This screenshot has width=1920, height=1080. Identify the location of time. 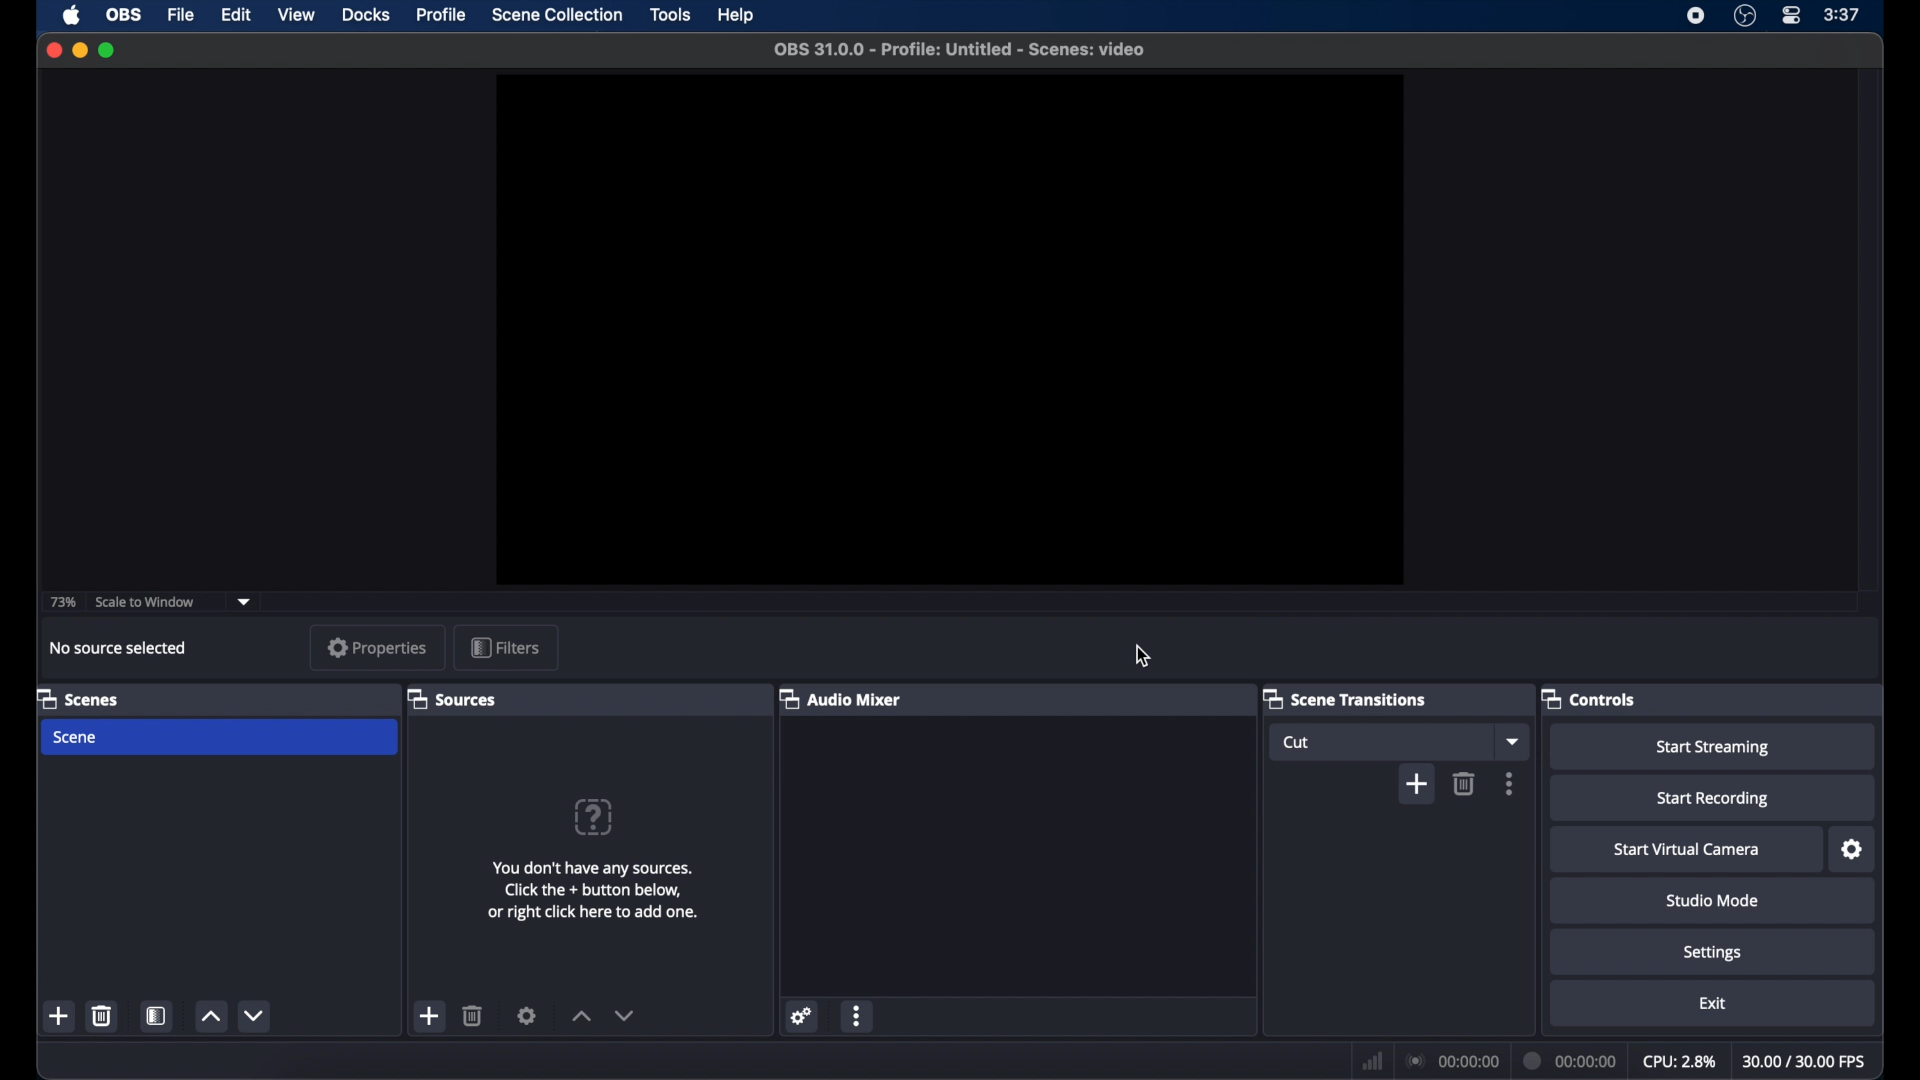
(1842, 15).